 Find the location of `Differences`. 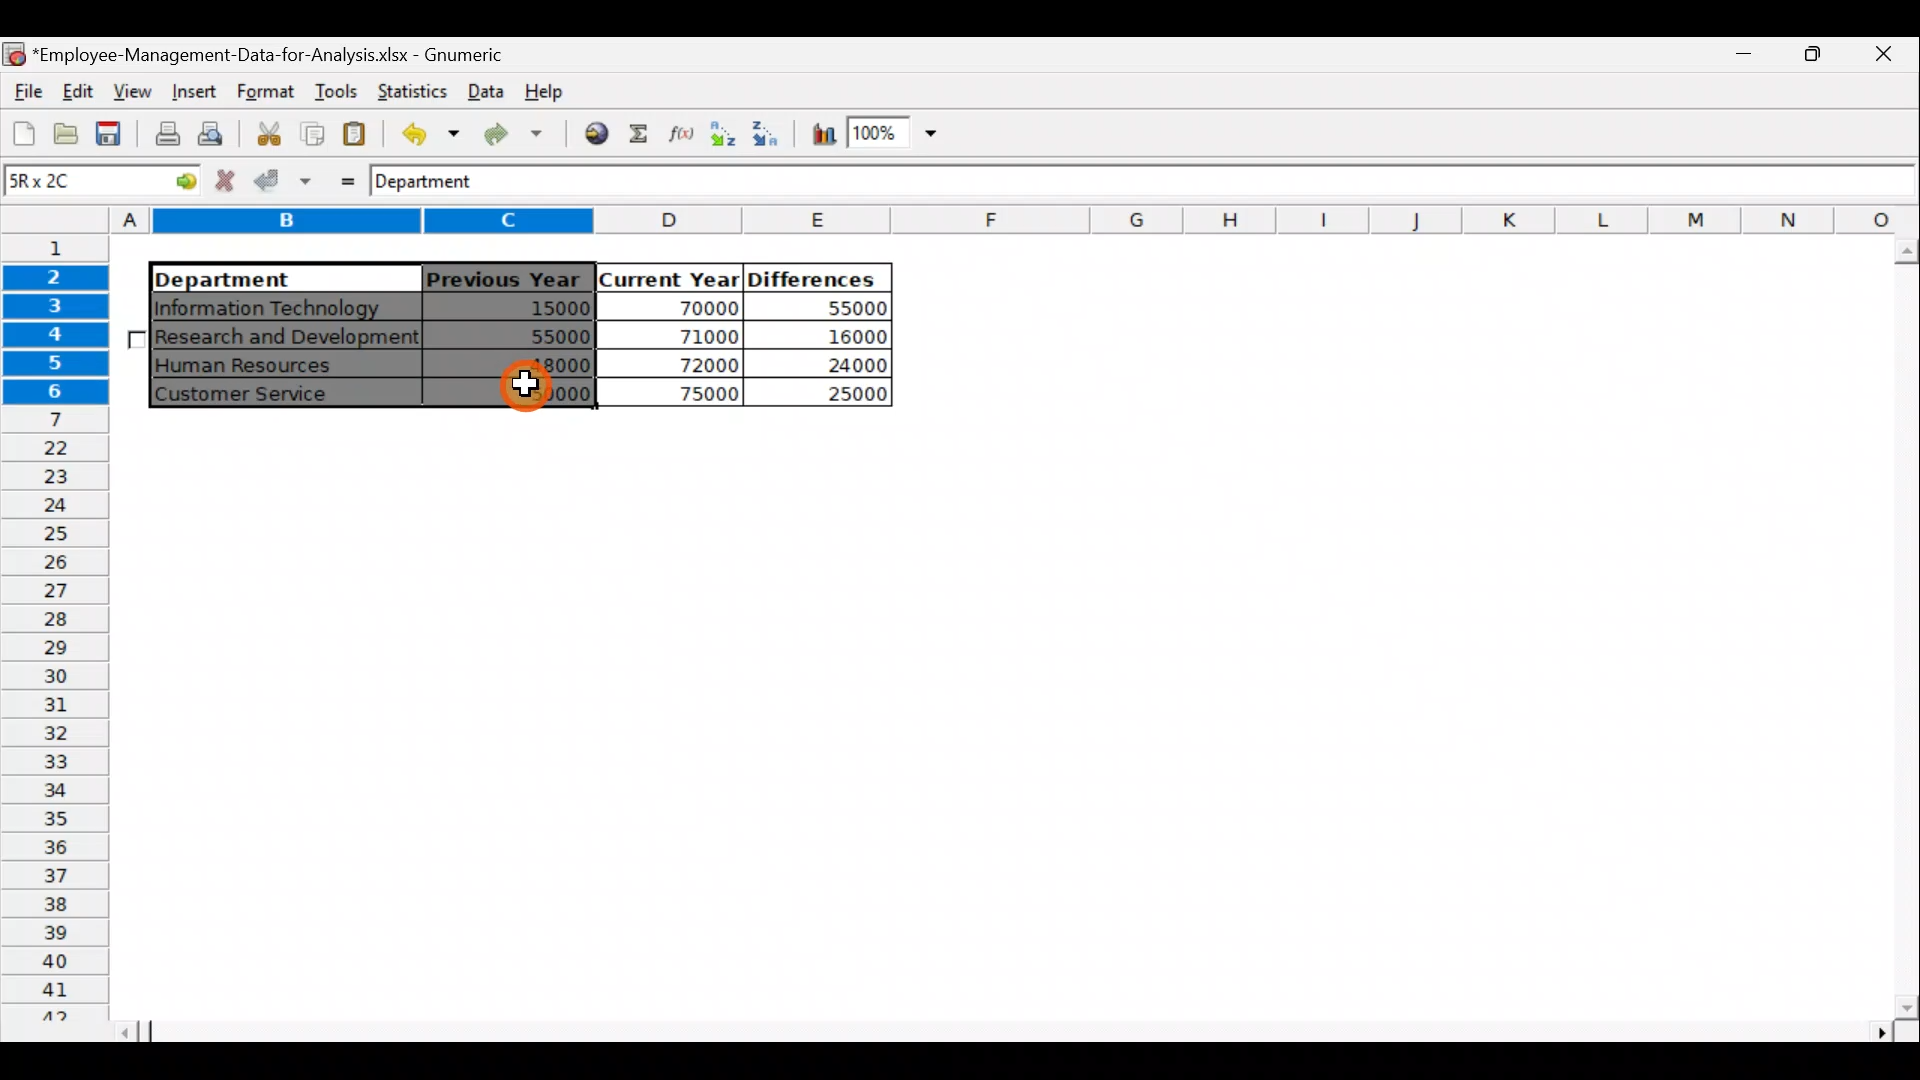

Differences is located at coordinates (816, 278).